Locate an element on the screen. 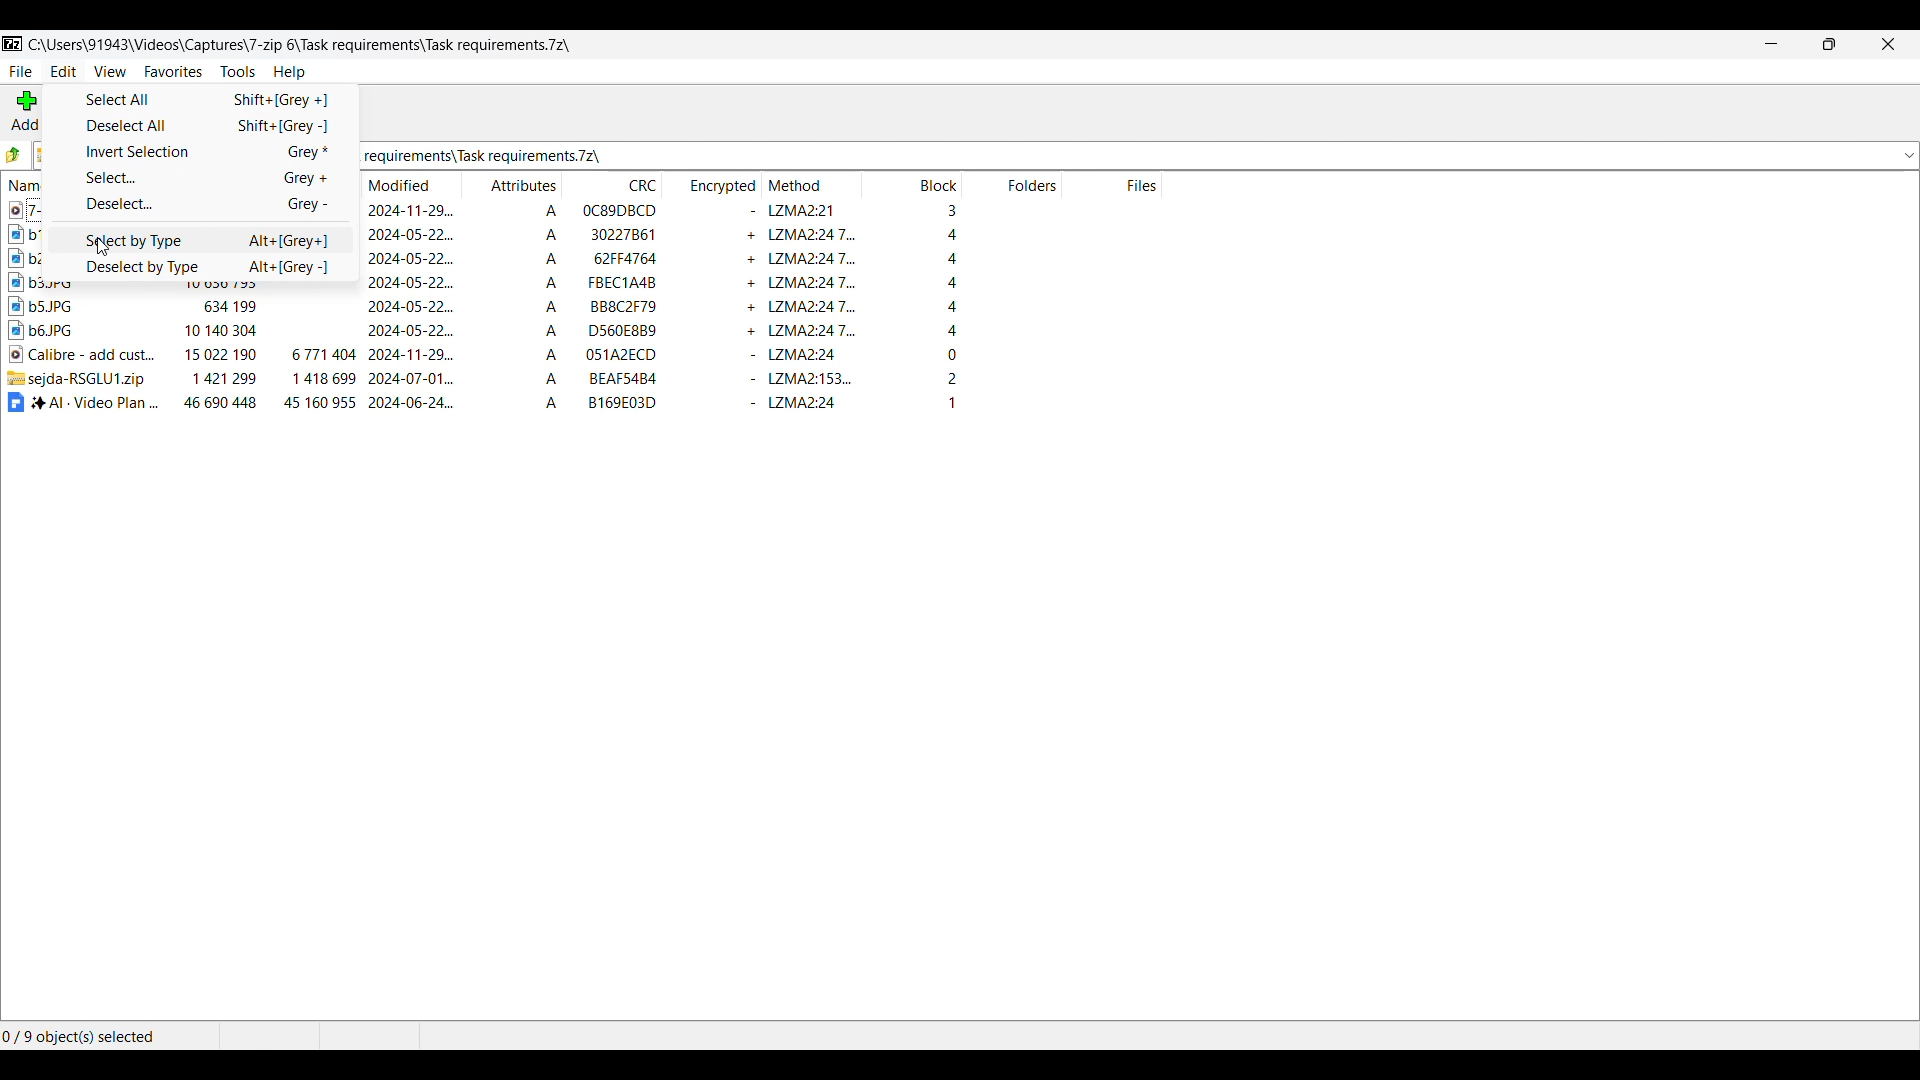 The width and height of the screenshot is (1920, 1080). Software logo is located at coordinates (13, 44).